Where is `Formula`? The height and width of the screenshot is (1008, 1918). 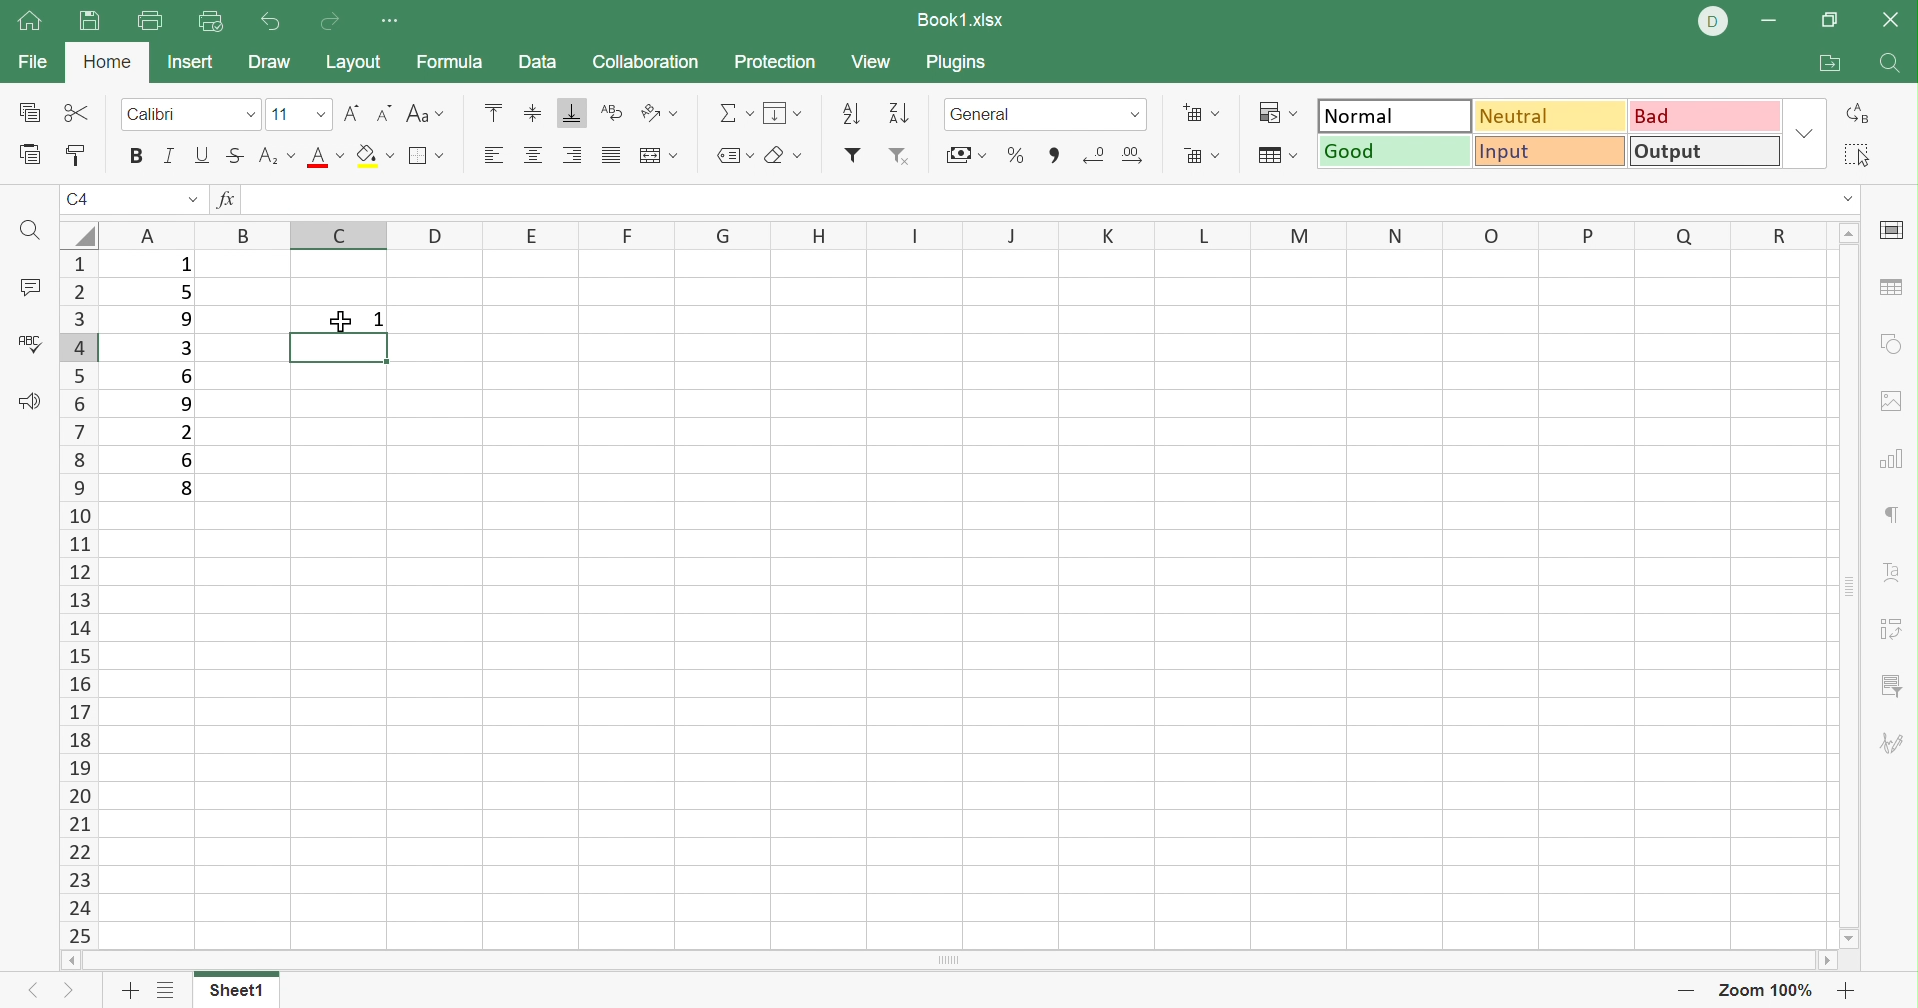 Formula is located at coordinates (460, 60).